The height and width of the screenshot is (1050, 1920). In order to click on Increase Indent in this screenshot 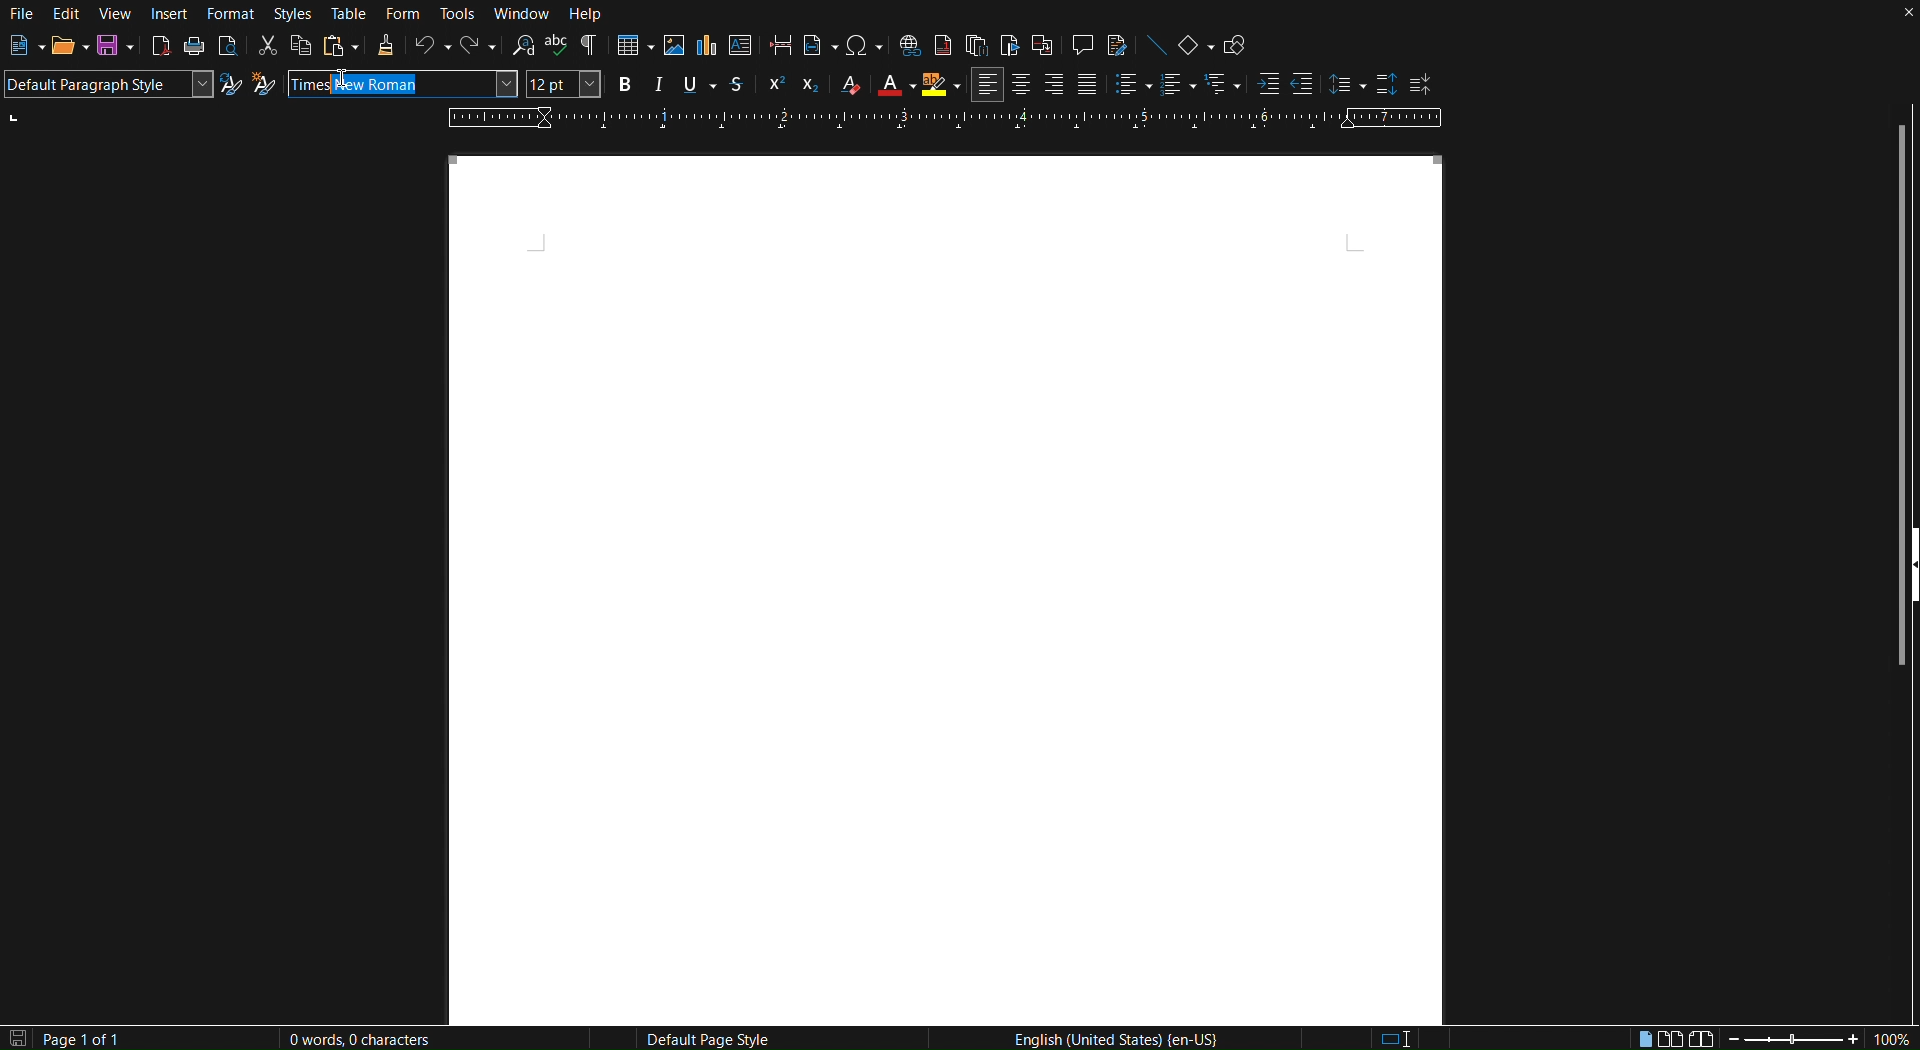, I will do `click(1267, 86)`.